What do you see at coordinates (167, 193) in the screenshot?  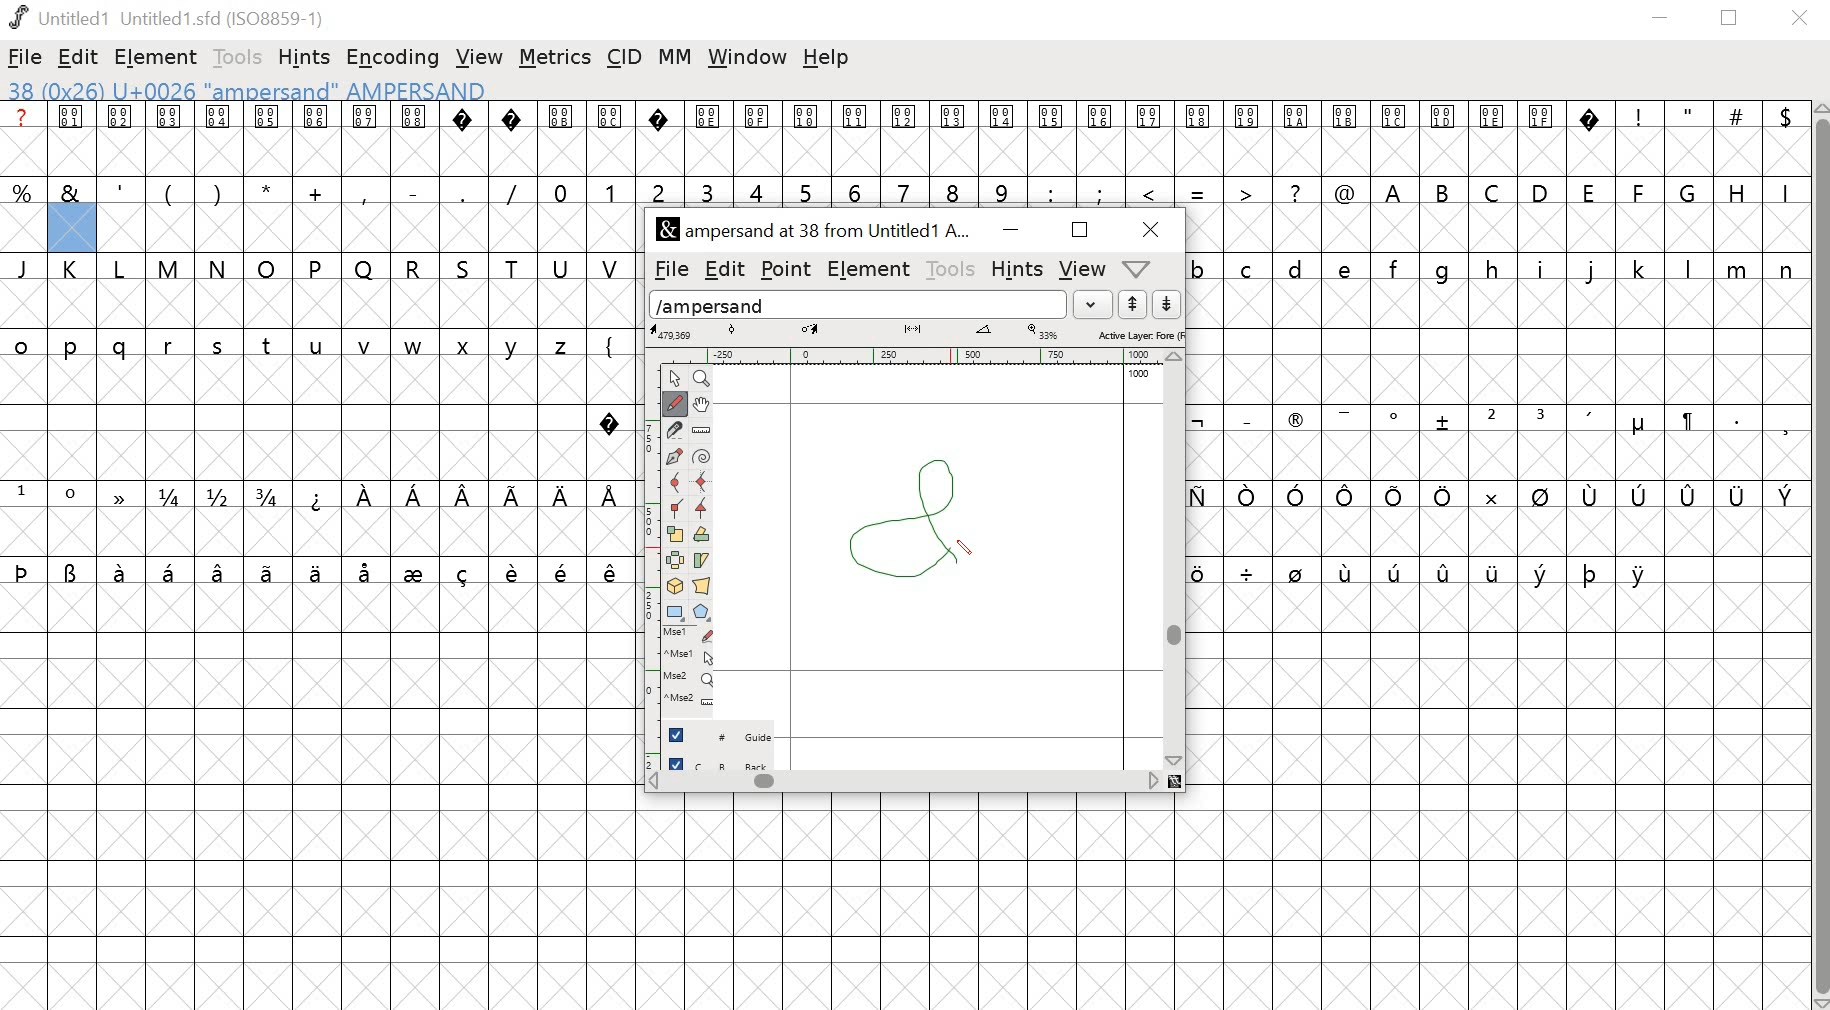 I see `(` at bounding box center [167, 193].